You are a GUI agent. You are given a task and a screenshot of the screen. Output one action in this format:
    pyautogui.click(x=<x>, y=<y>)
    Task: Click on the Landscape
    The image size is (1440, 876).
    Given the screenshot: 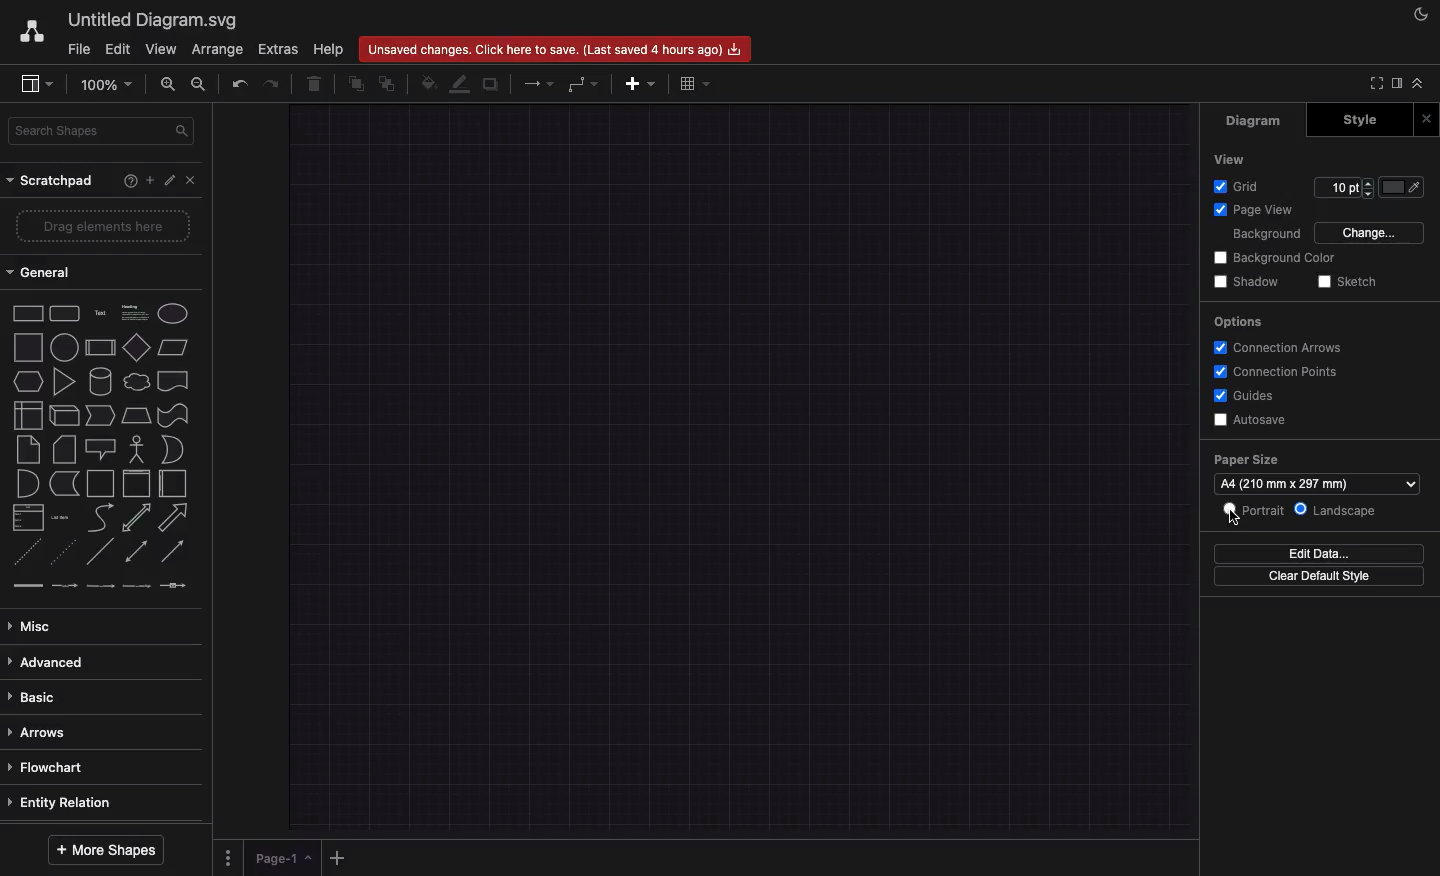 What is the action you would take?
    pyautogui.click(x=739, y=473)
    